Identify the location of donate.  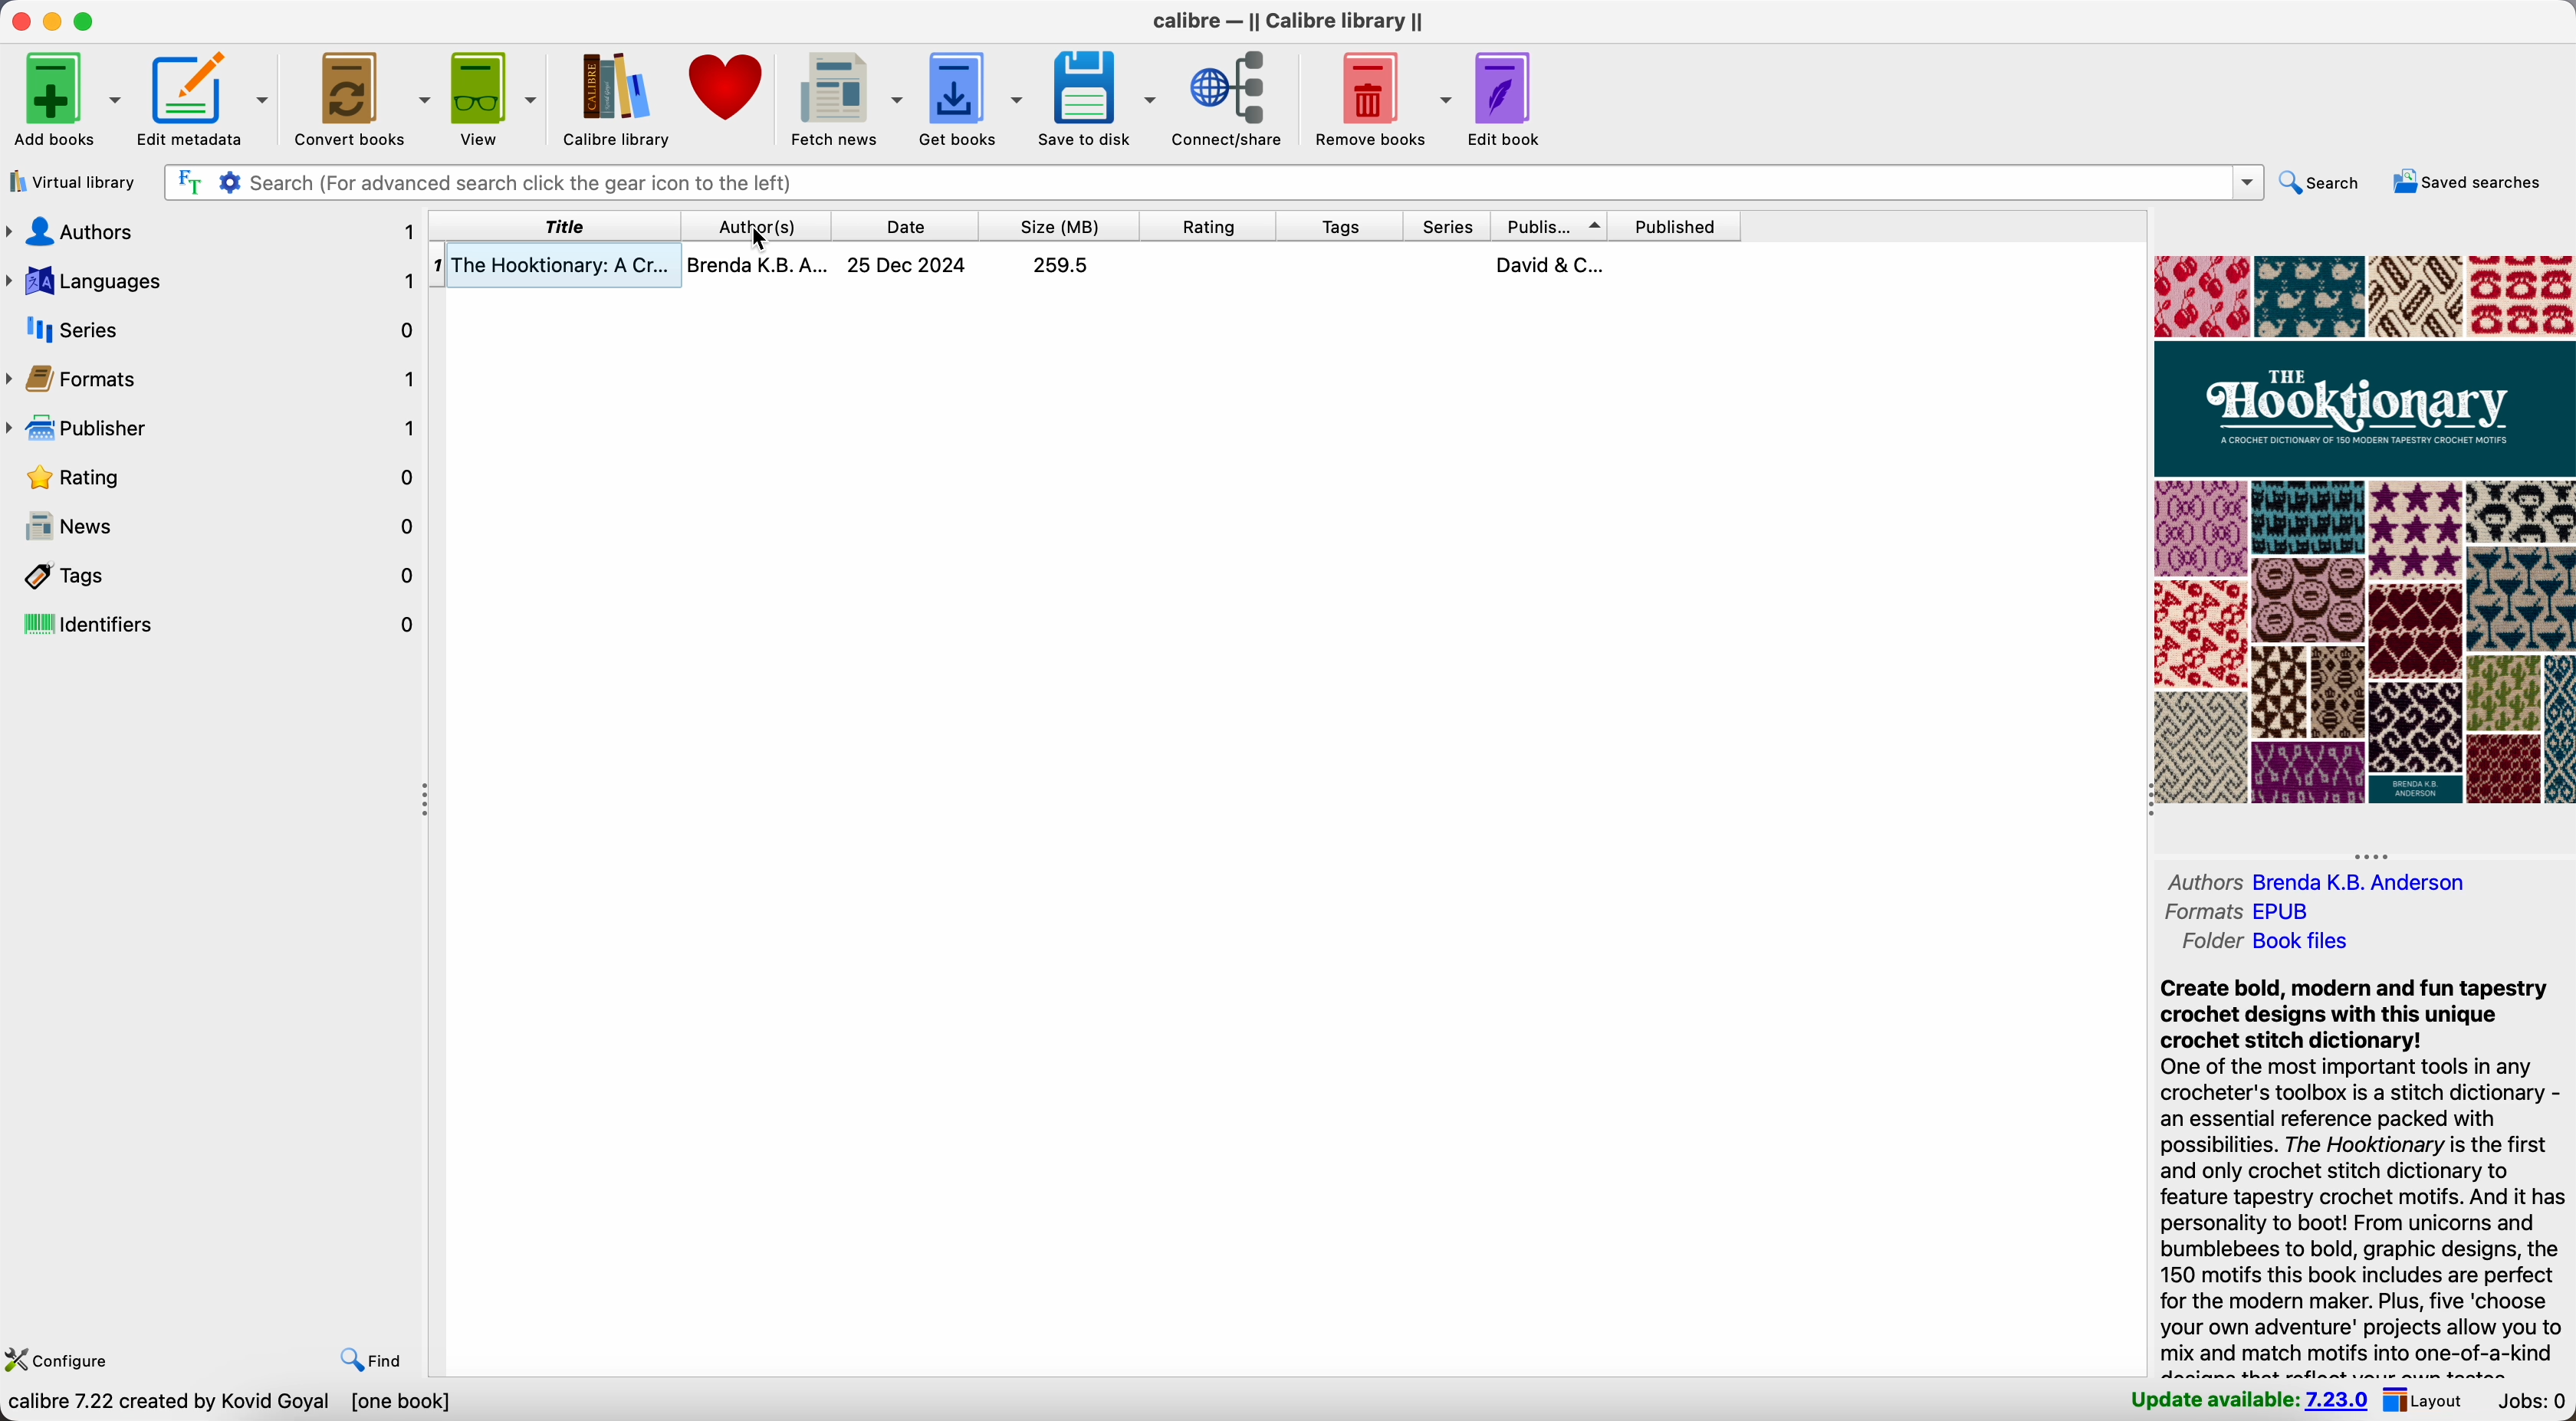
(730, 89).